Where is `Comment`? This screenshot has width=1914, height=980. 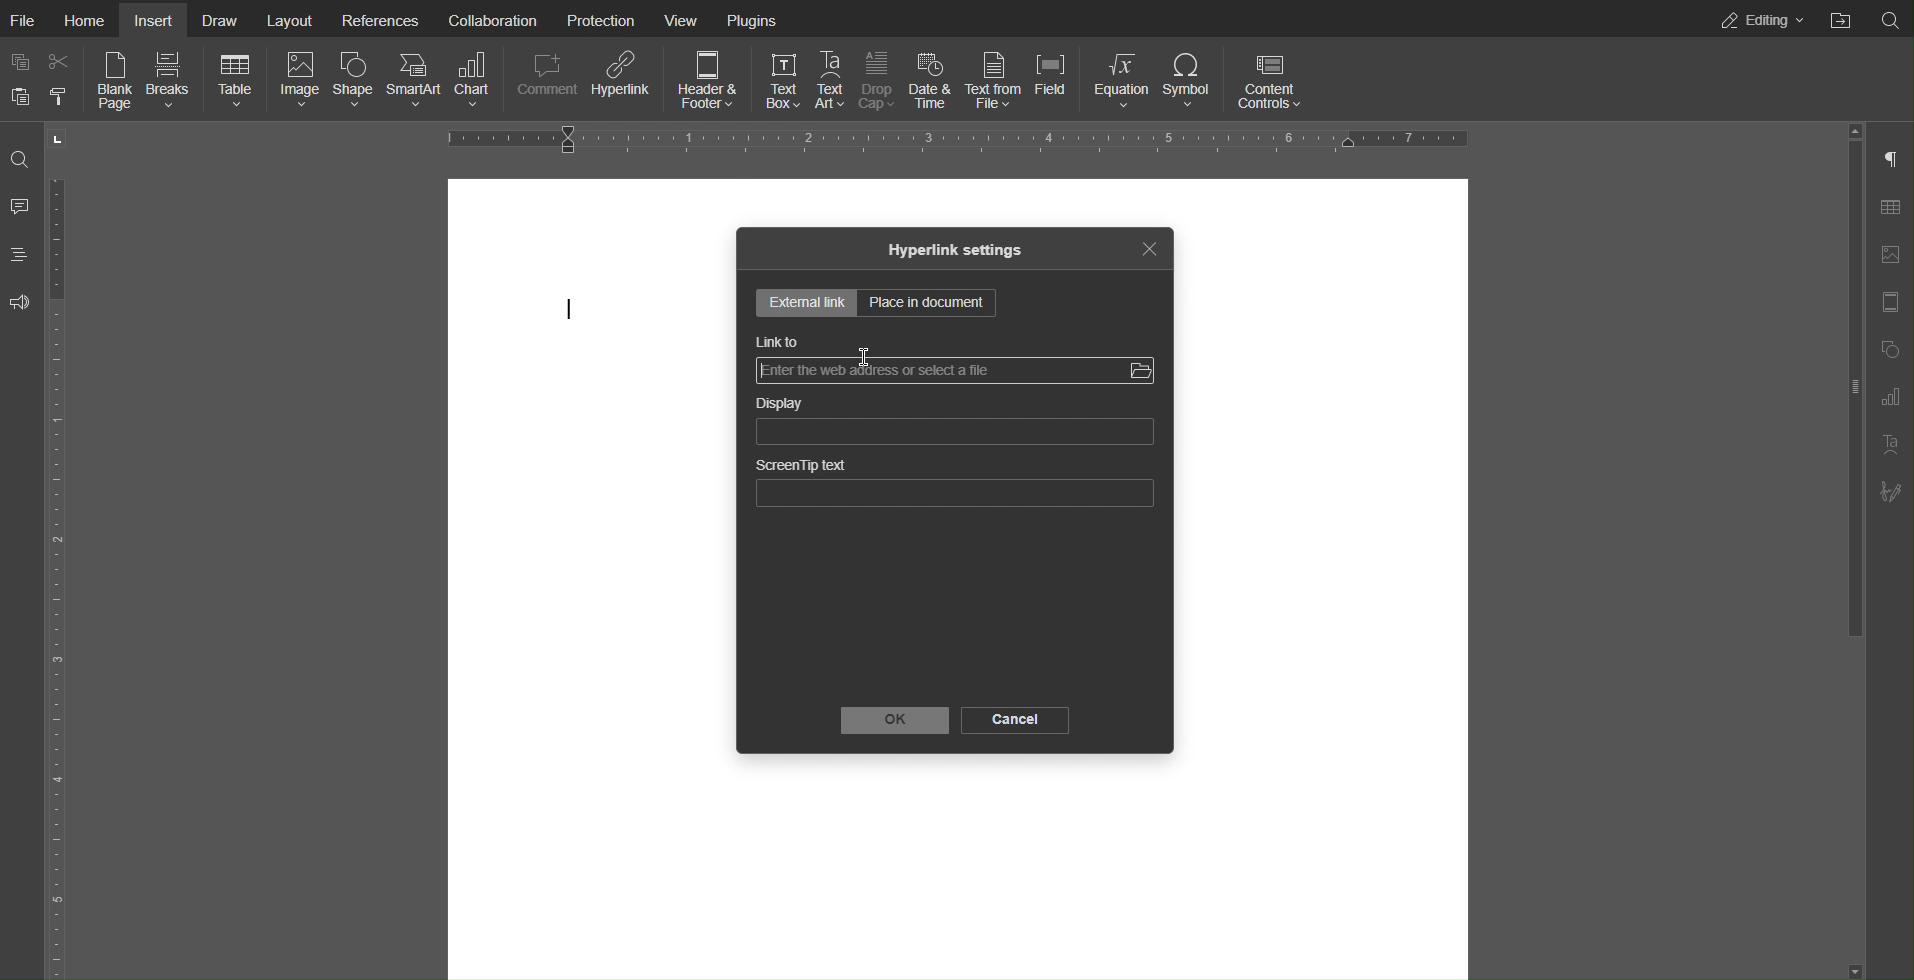 Comment is located at coordinates (19, 206).